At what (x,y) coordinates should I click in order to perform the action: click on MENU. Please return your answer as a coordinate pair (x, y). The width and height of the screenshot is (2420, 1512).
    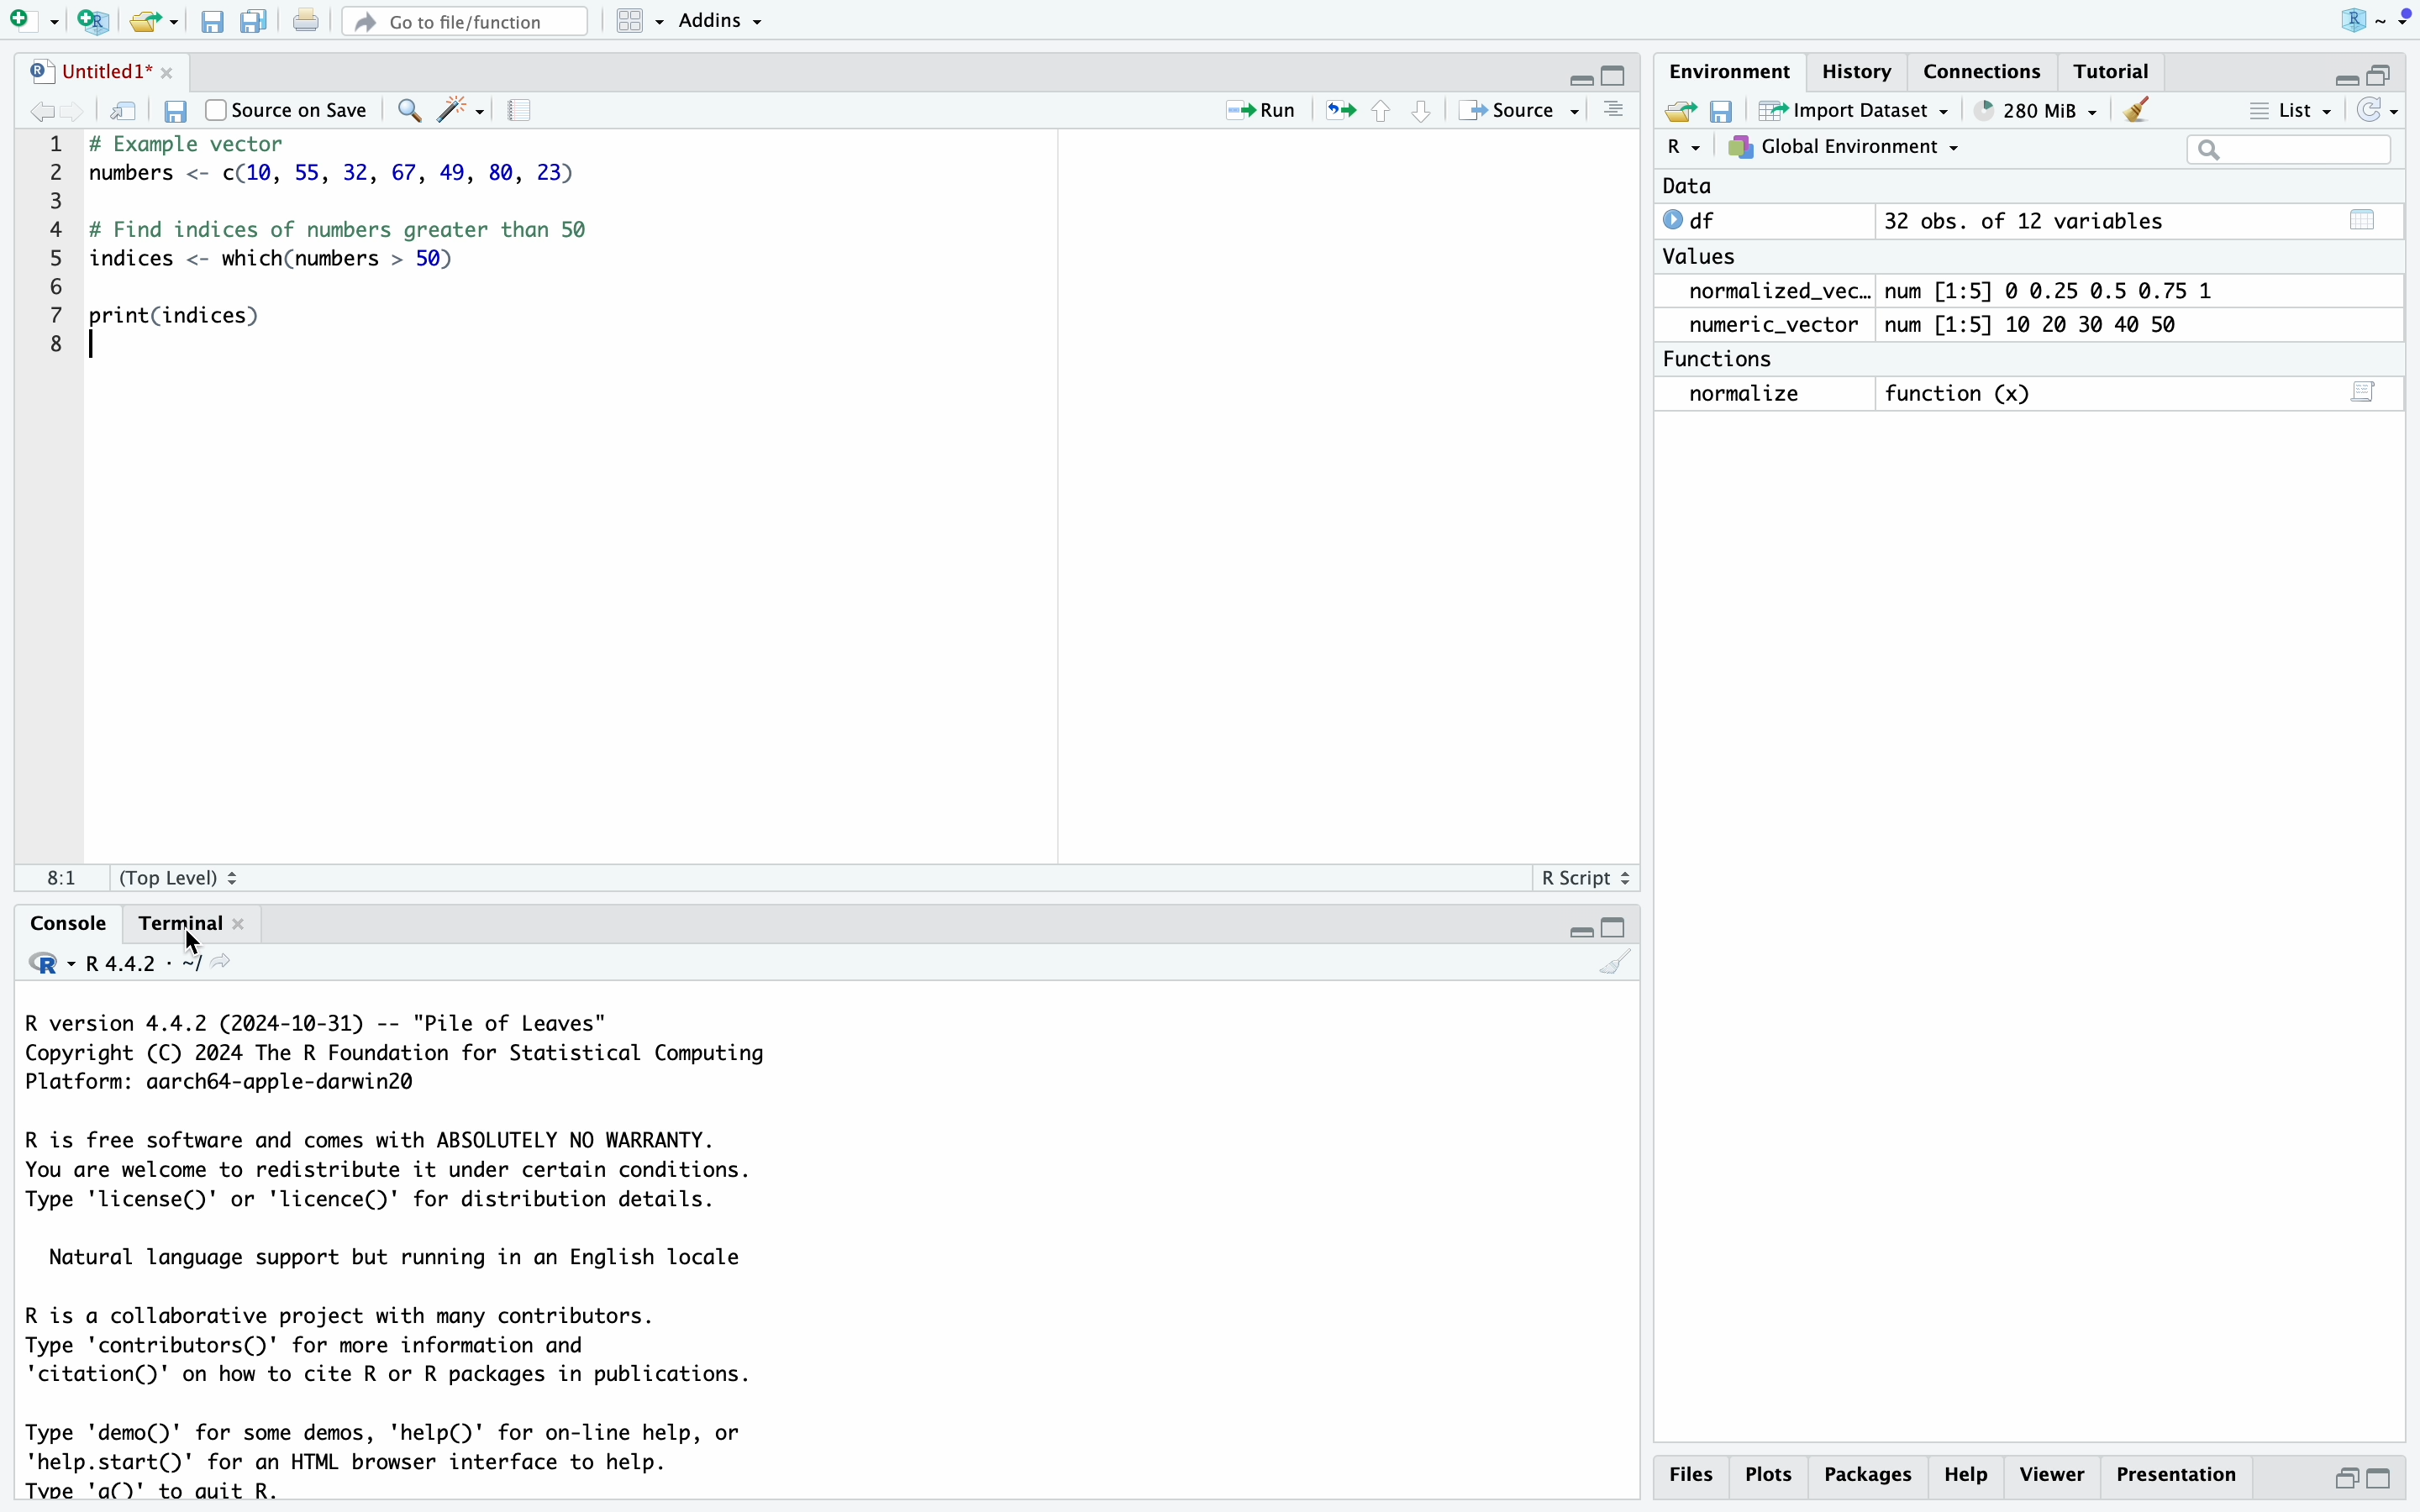
    Looking at the image, I should click on (2405, 21).